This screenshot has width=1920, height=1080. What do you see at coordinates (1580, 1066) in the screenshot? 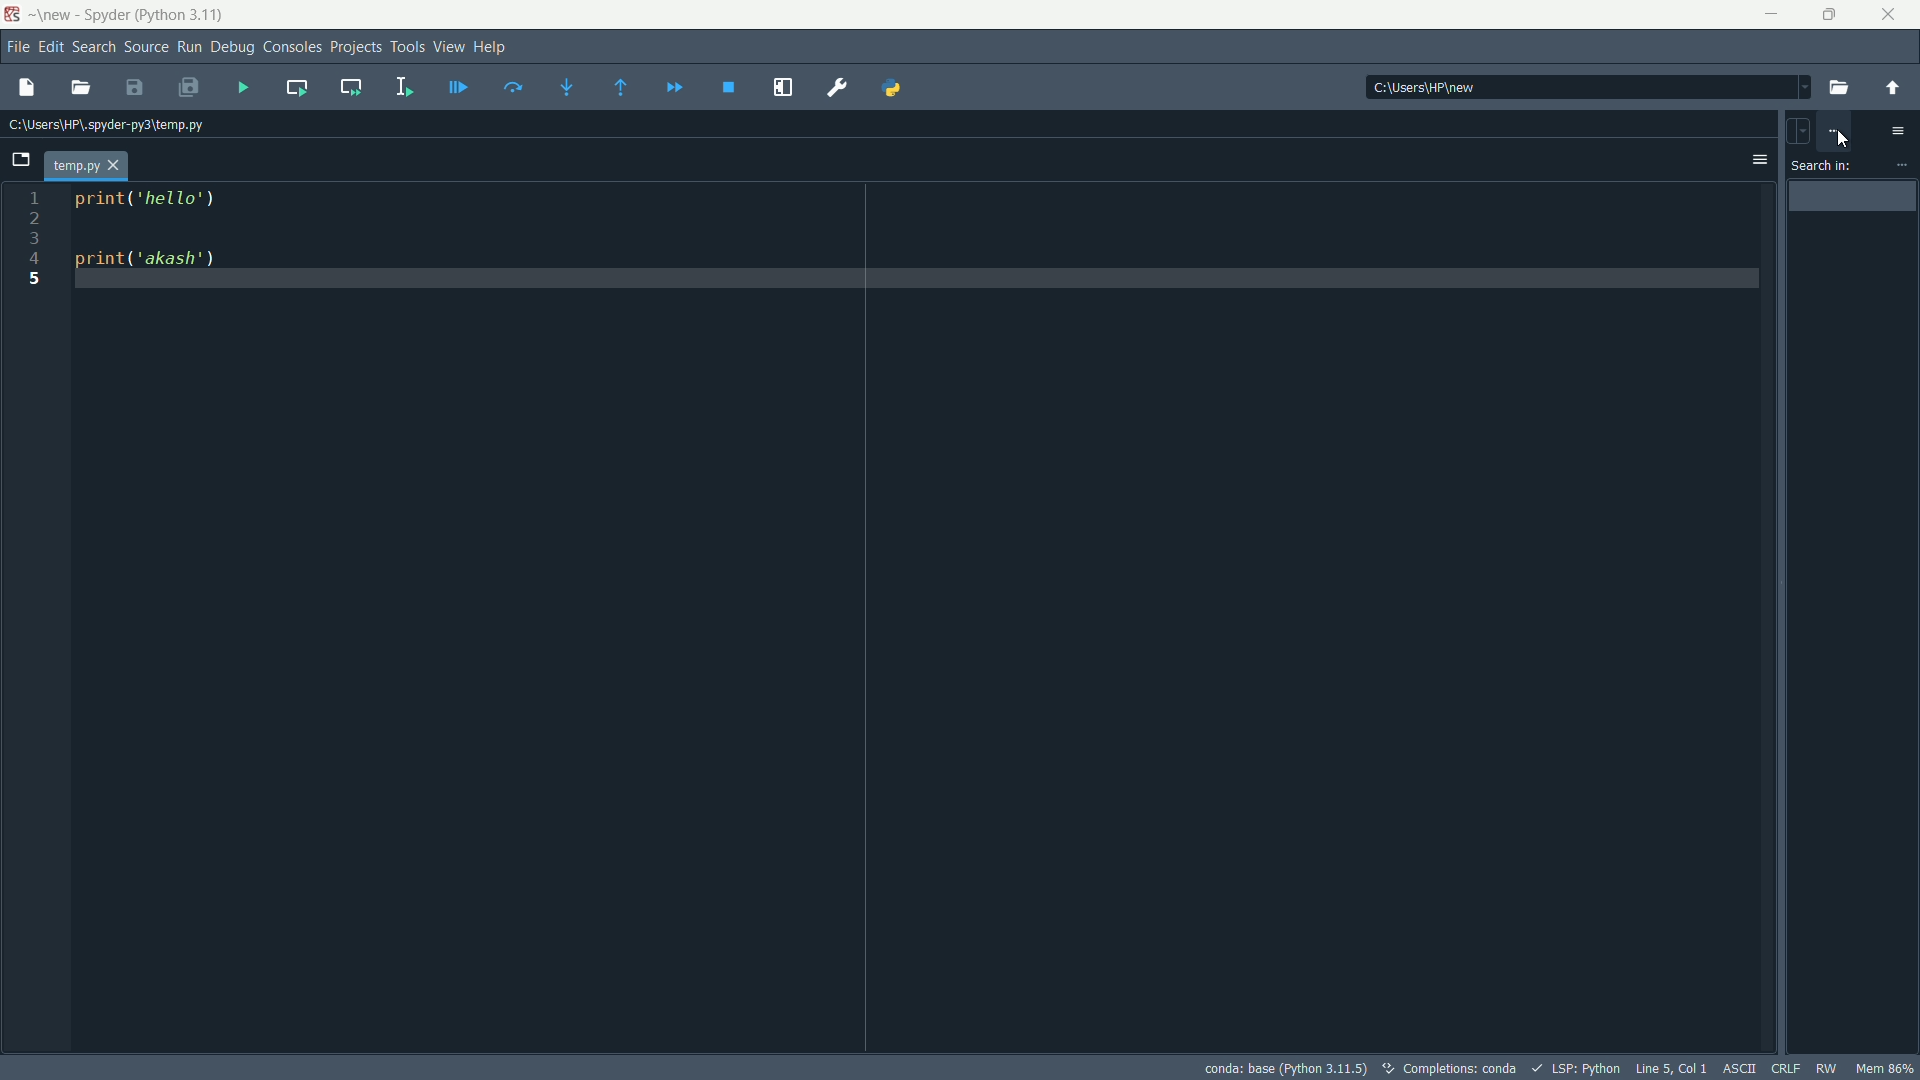
I see `LSP: Python` at bounding box center [1580, 1066].